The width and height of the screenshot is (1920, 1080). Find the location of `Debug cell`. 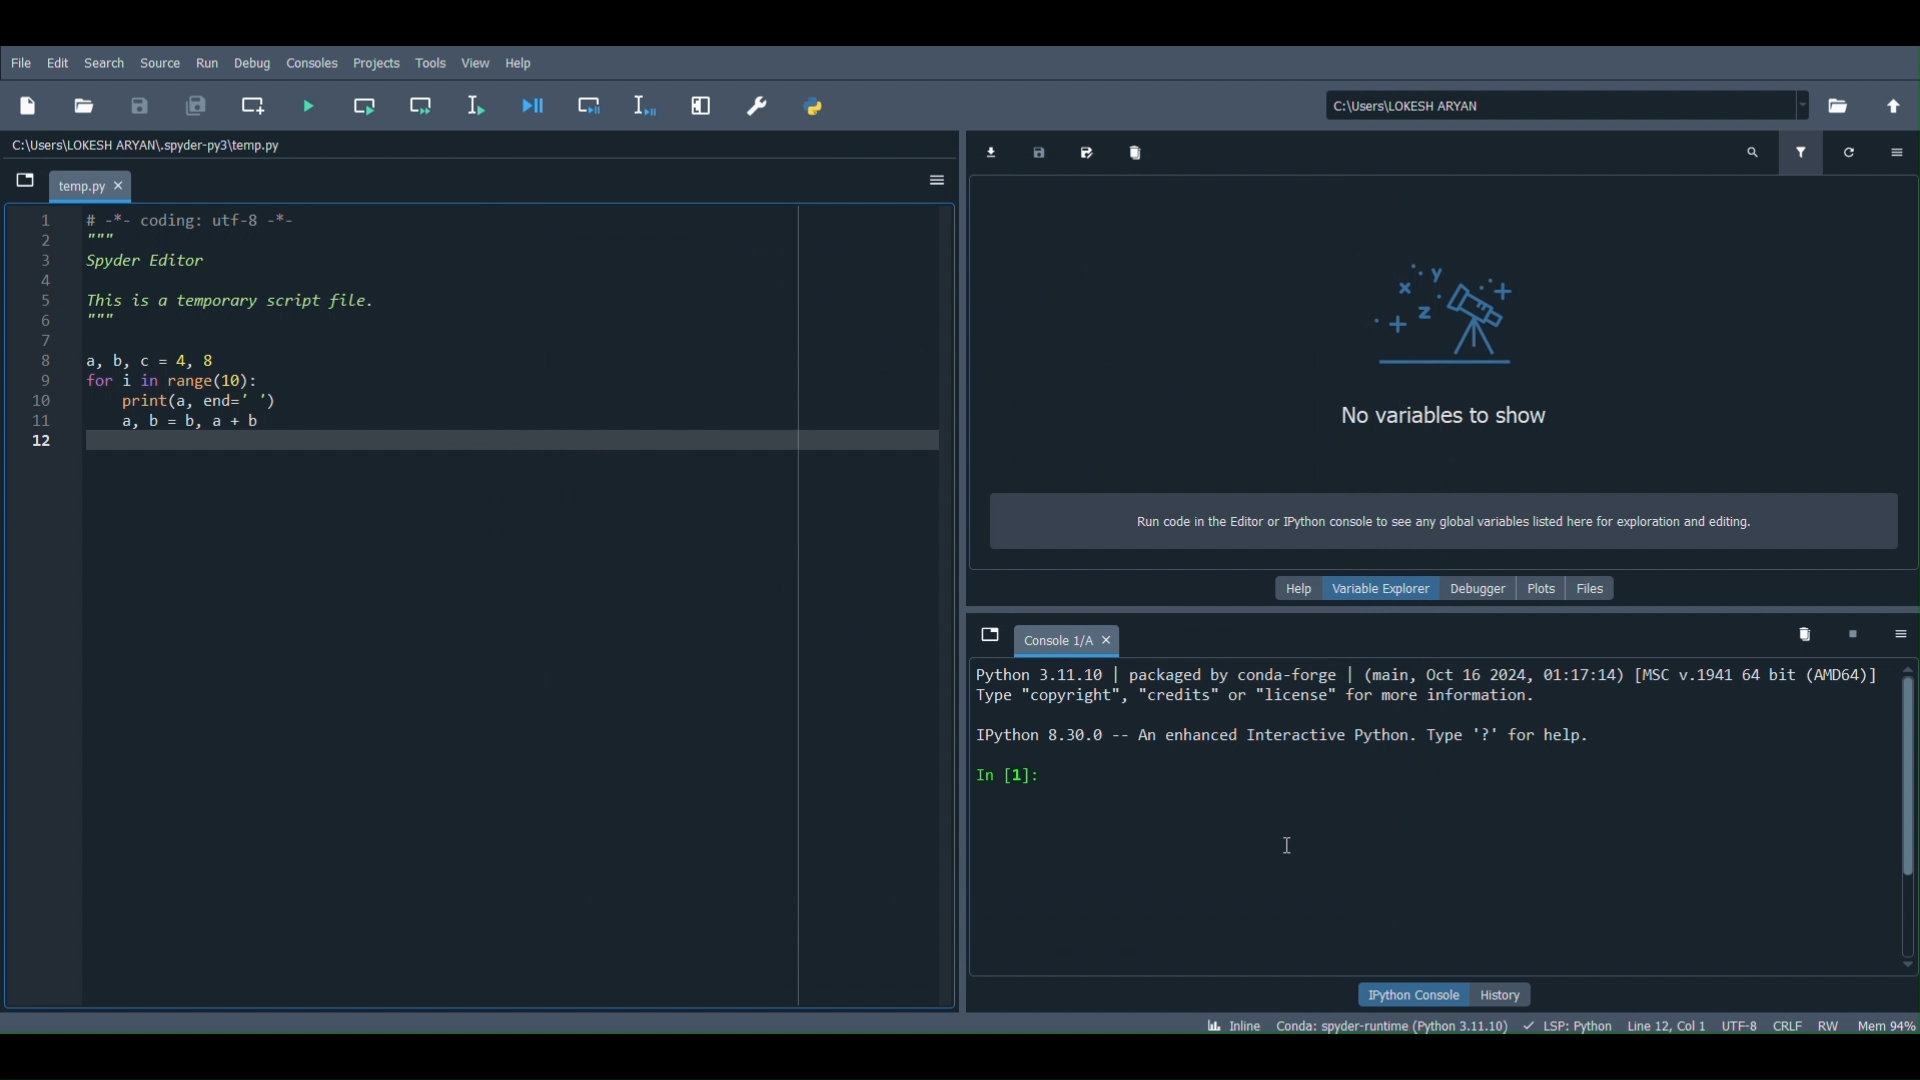

Debug cell is located at coordinates (593, 104).